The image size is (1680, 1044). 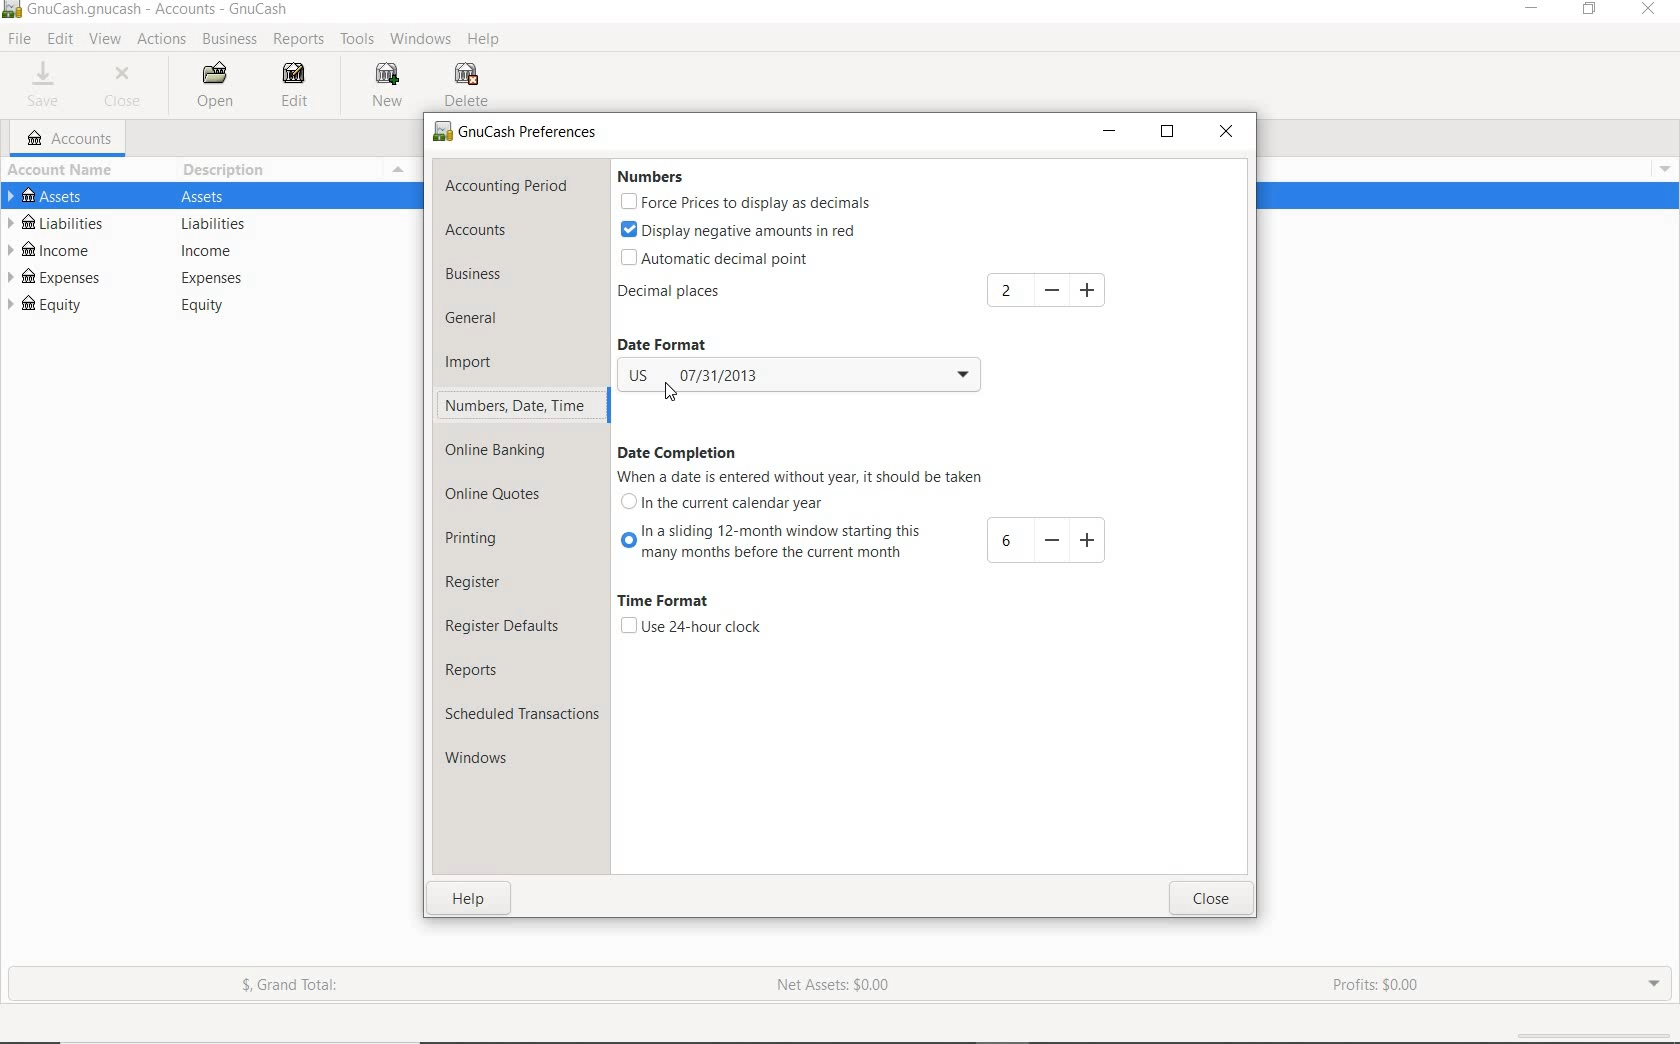 What do you see at coordinates (228, 39) in the screenshot?
I see `BUSIINESS` at bounding box center [228, 39].